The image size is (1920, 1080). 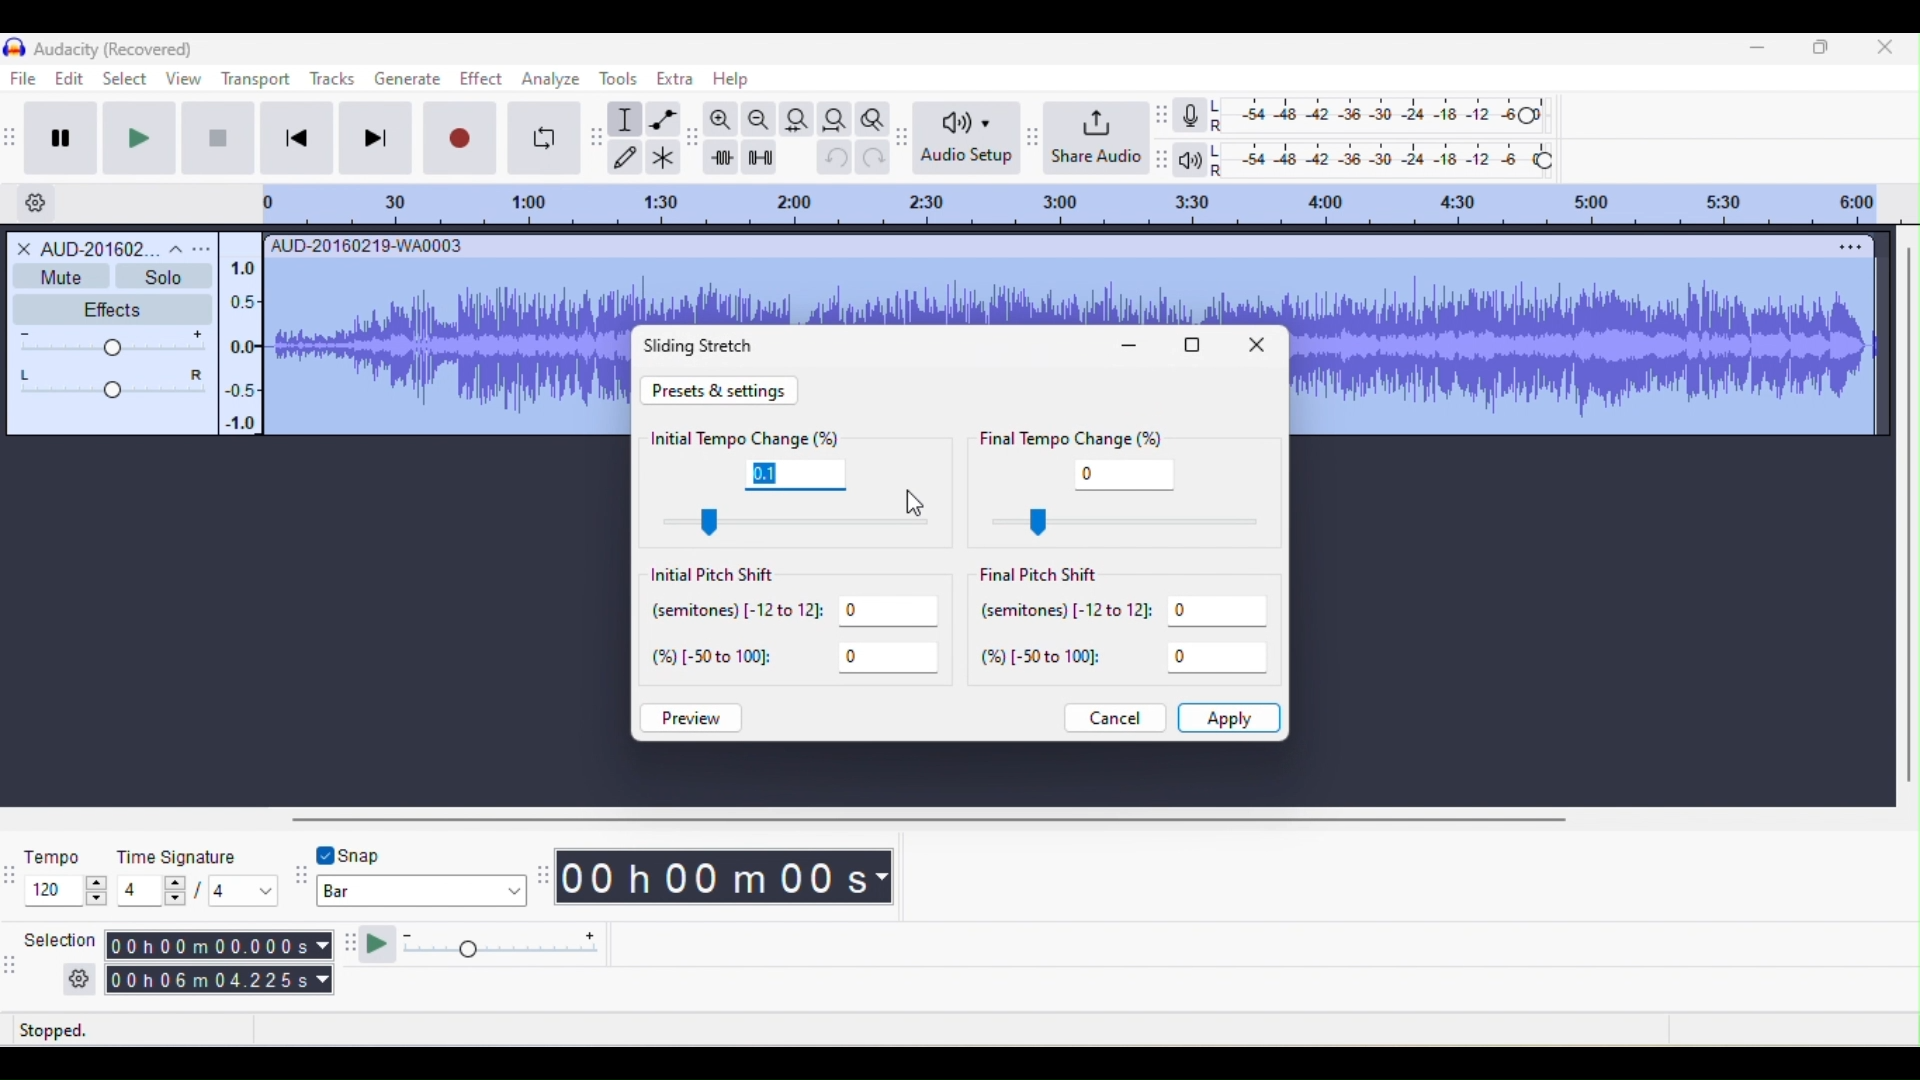 I want to click on audacity plat at speed, so click(x=351, y=947).